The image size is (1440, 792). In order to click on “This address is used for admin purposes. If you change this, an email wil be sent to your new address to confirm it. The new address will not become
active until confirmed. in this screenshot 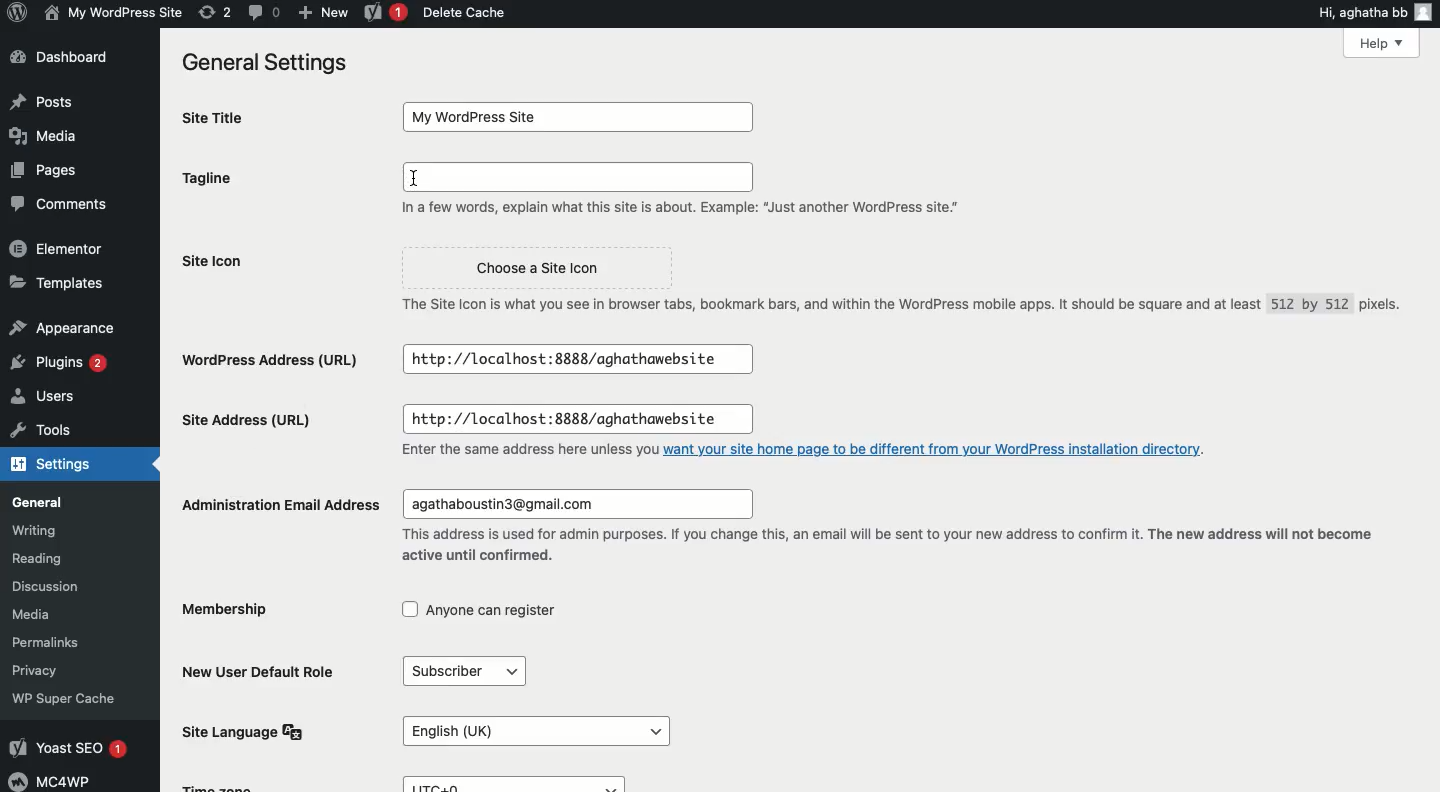, I will do `click(898, 545)`.